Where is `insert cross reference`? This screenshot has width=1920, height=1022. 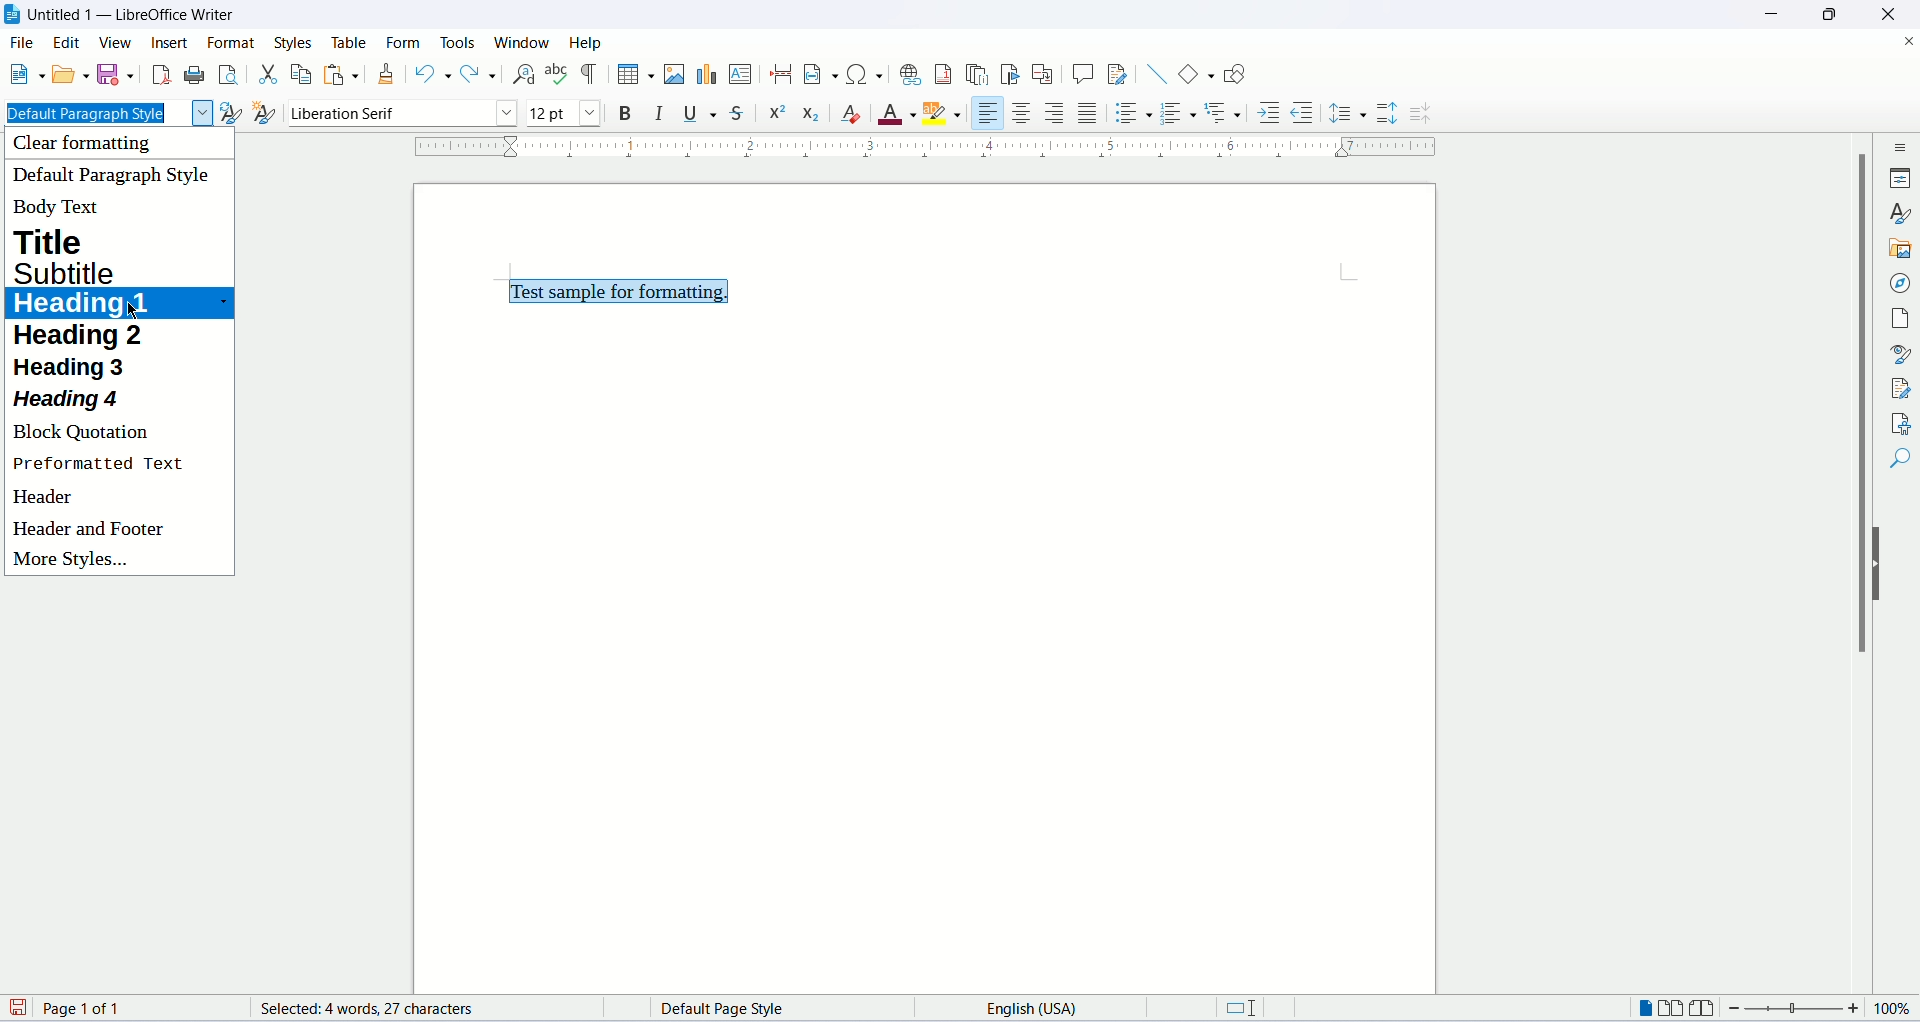 insert cross reference is located at coordinates (1043, 74).